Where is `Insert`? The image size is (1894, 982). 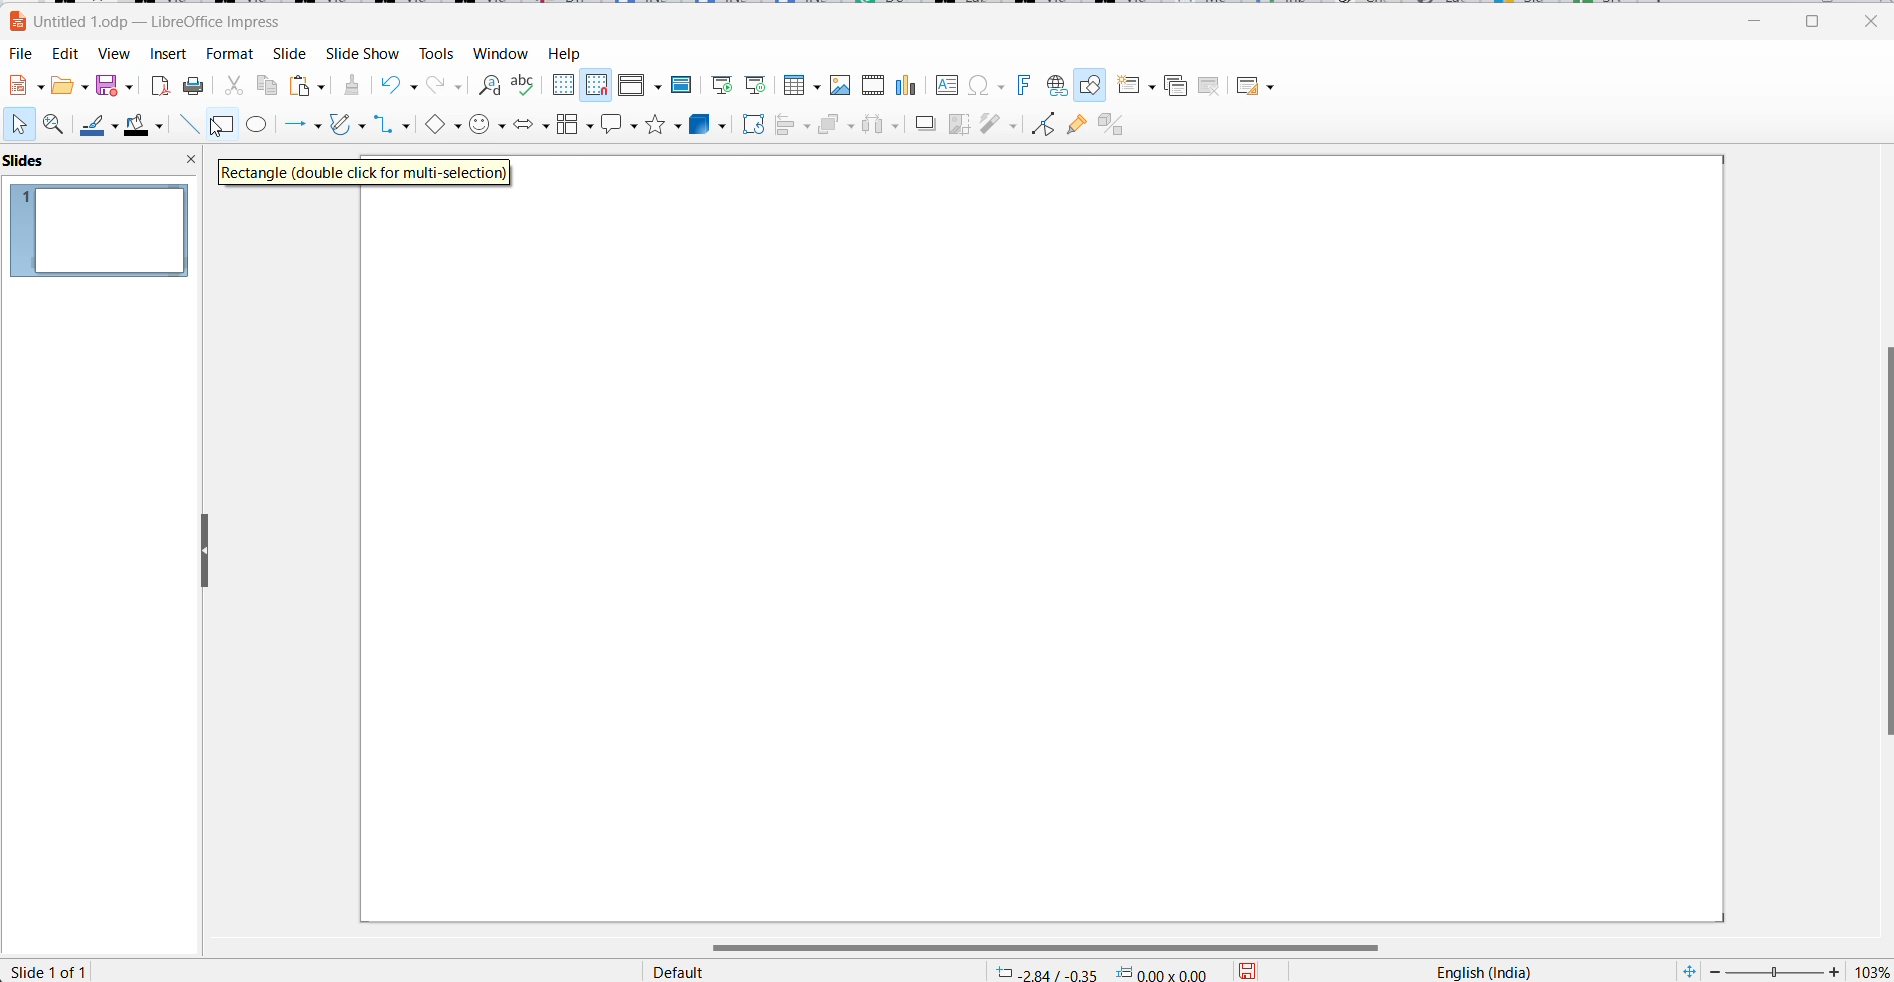
Insert is located at coordinates (168, 55).